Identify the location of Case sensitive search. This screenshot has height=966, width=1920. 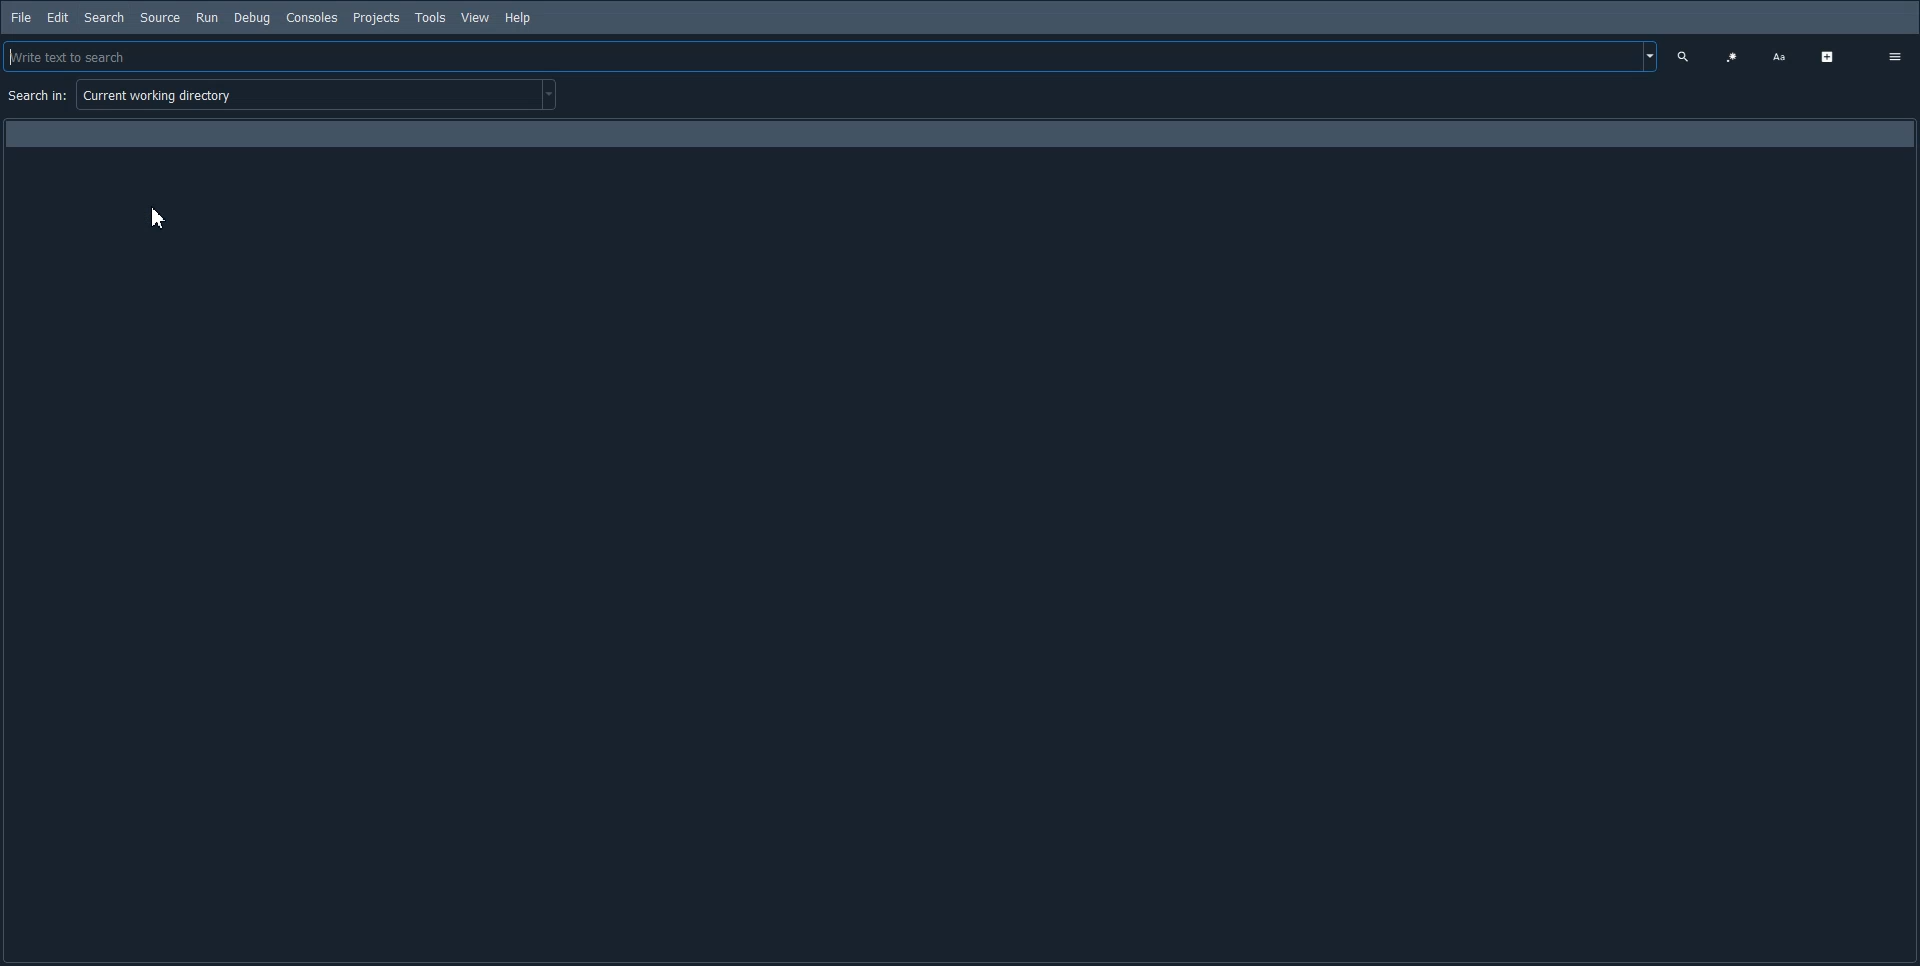
(1782, 56).